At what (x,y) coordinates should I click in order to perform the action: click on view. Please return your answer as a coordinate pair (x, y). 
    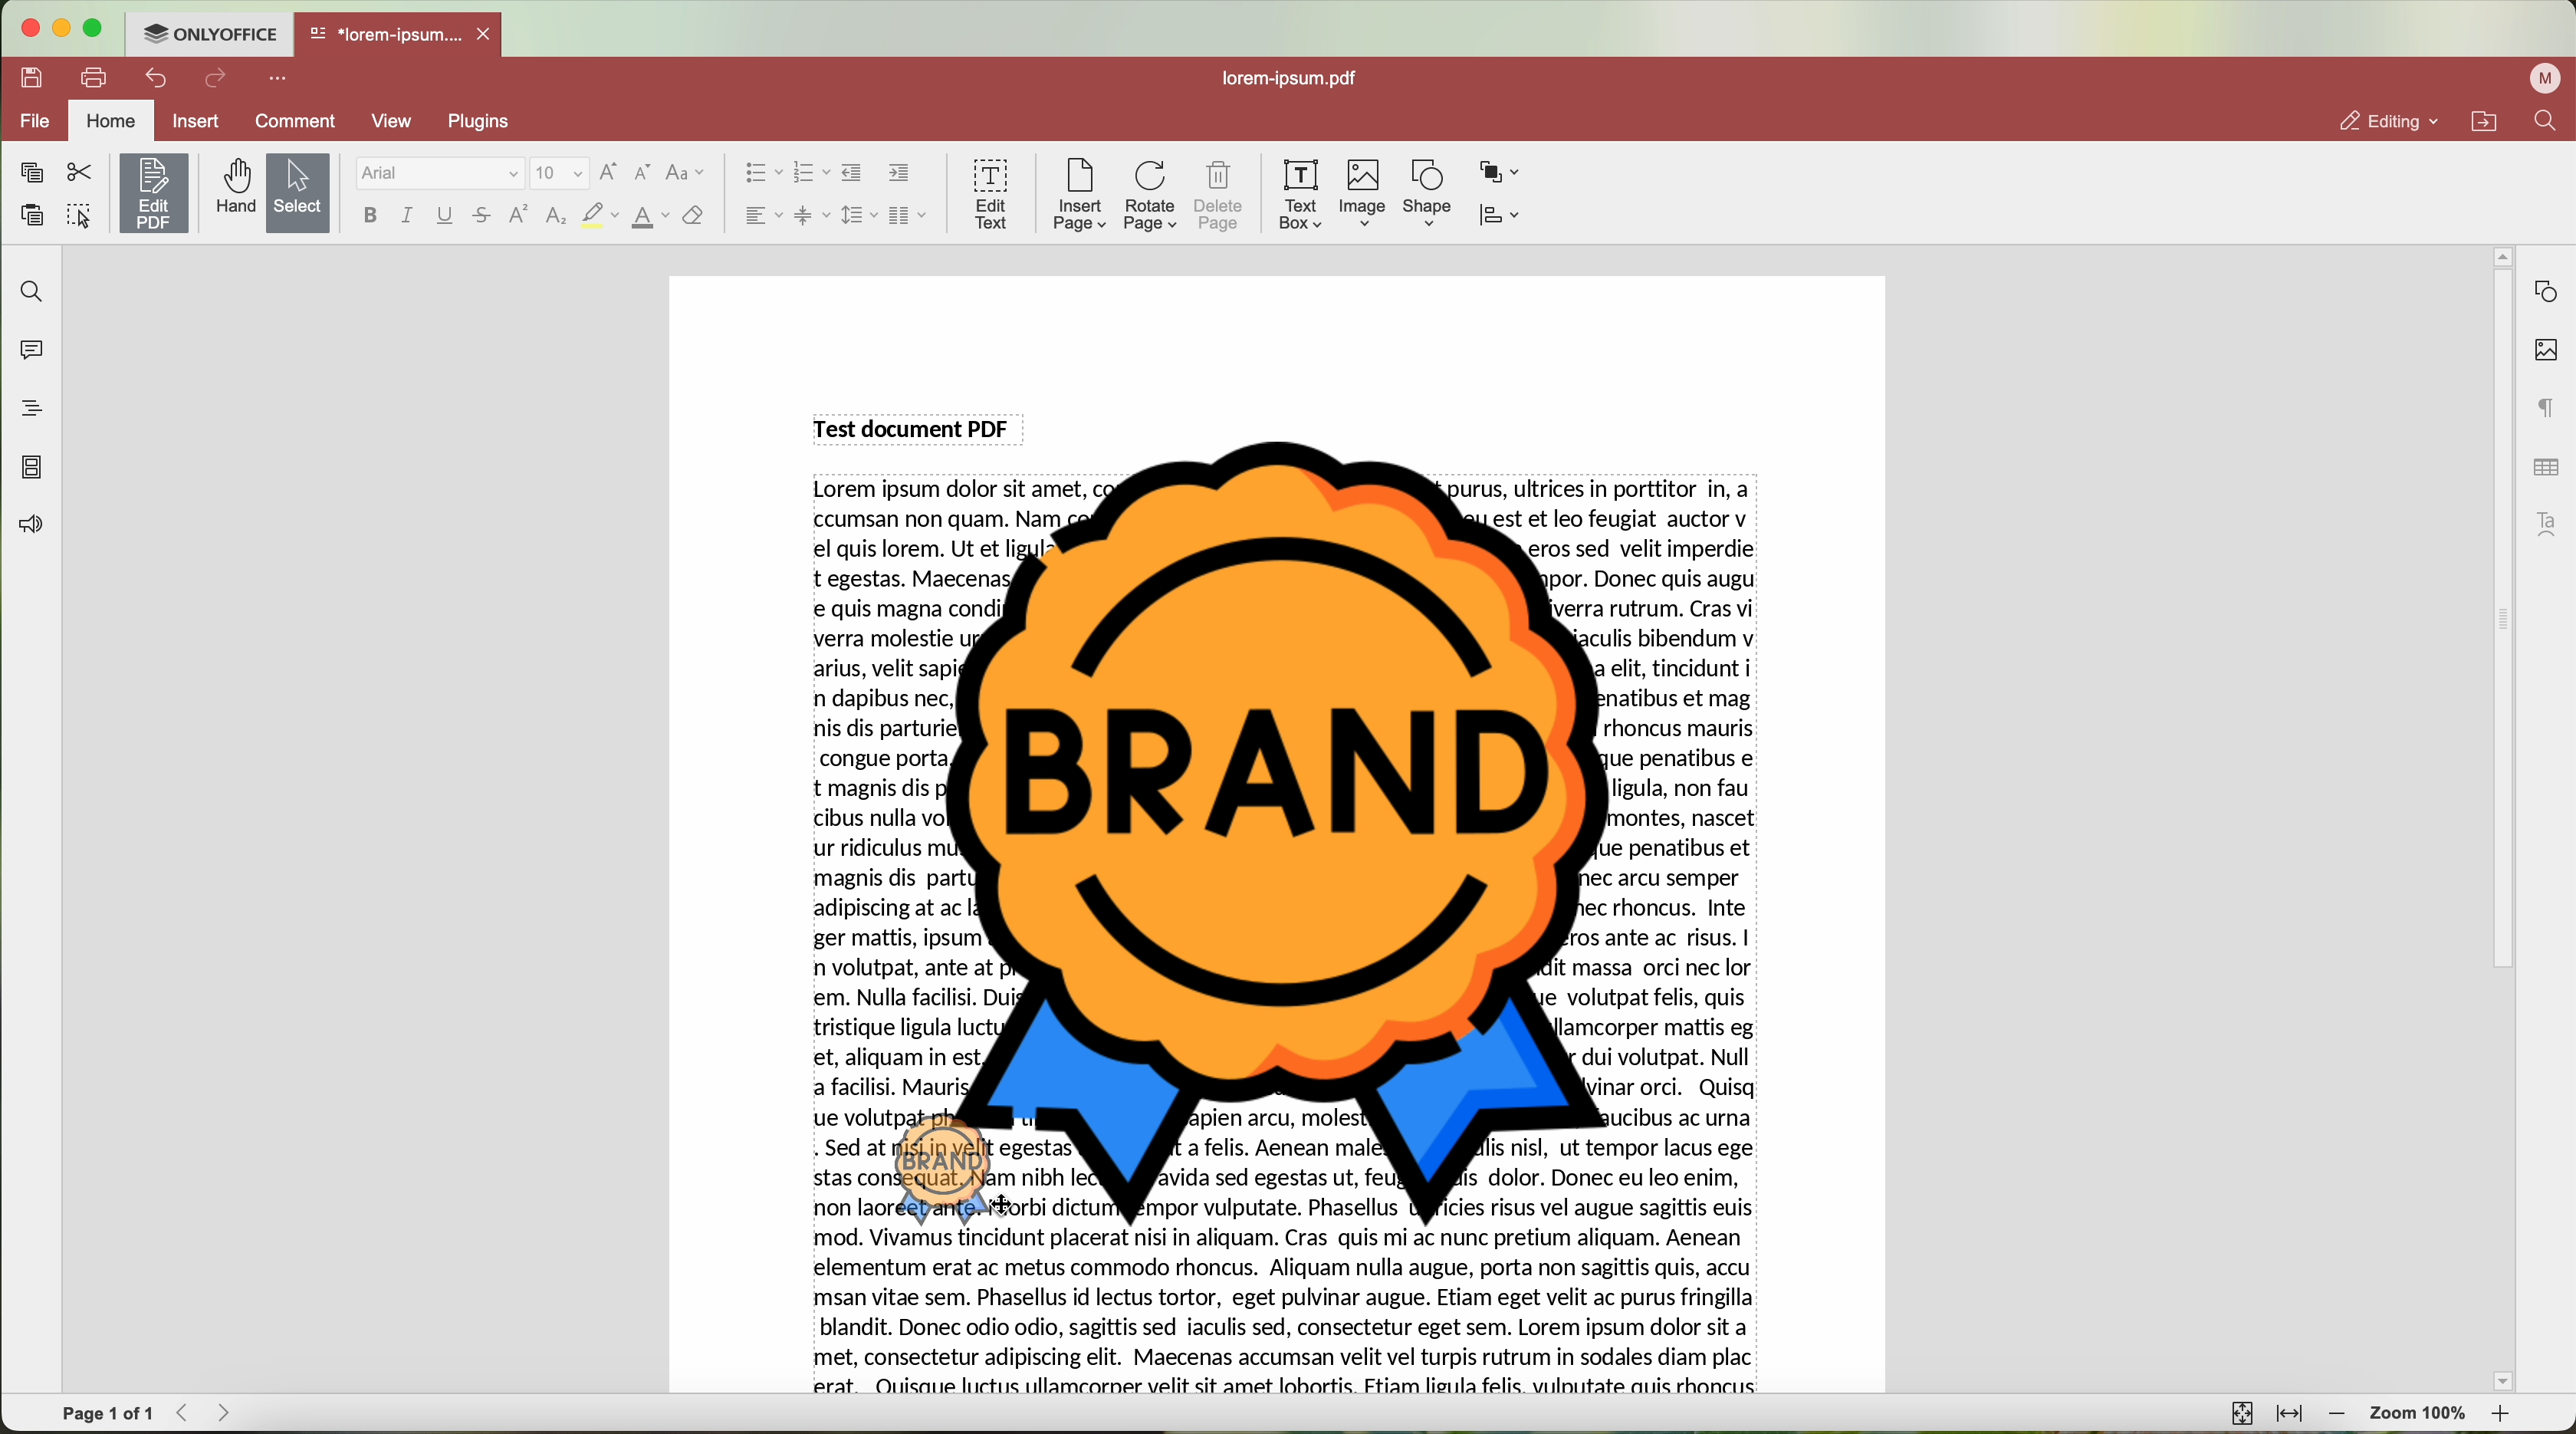
    Looking at the image, I should click on (399, 121).